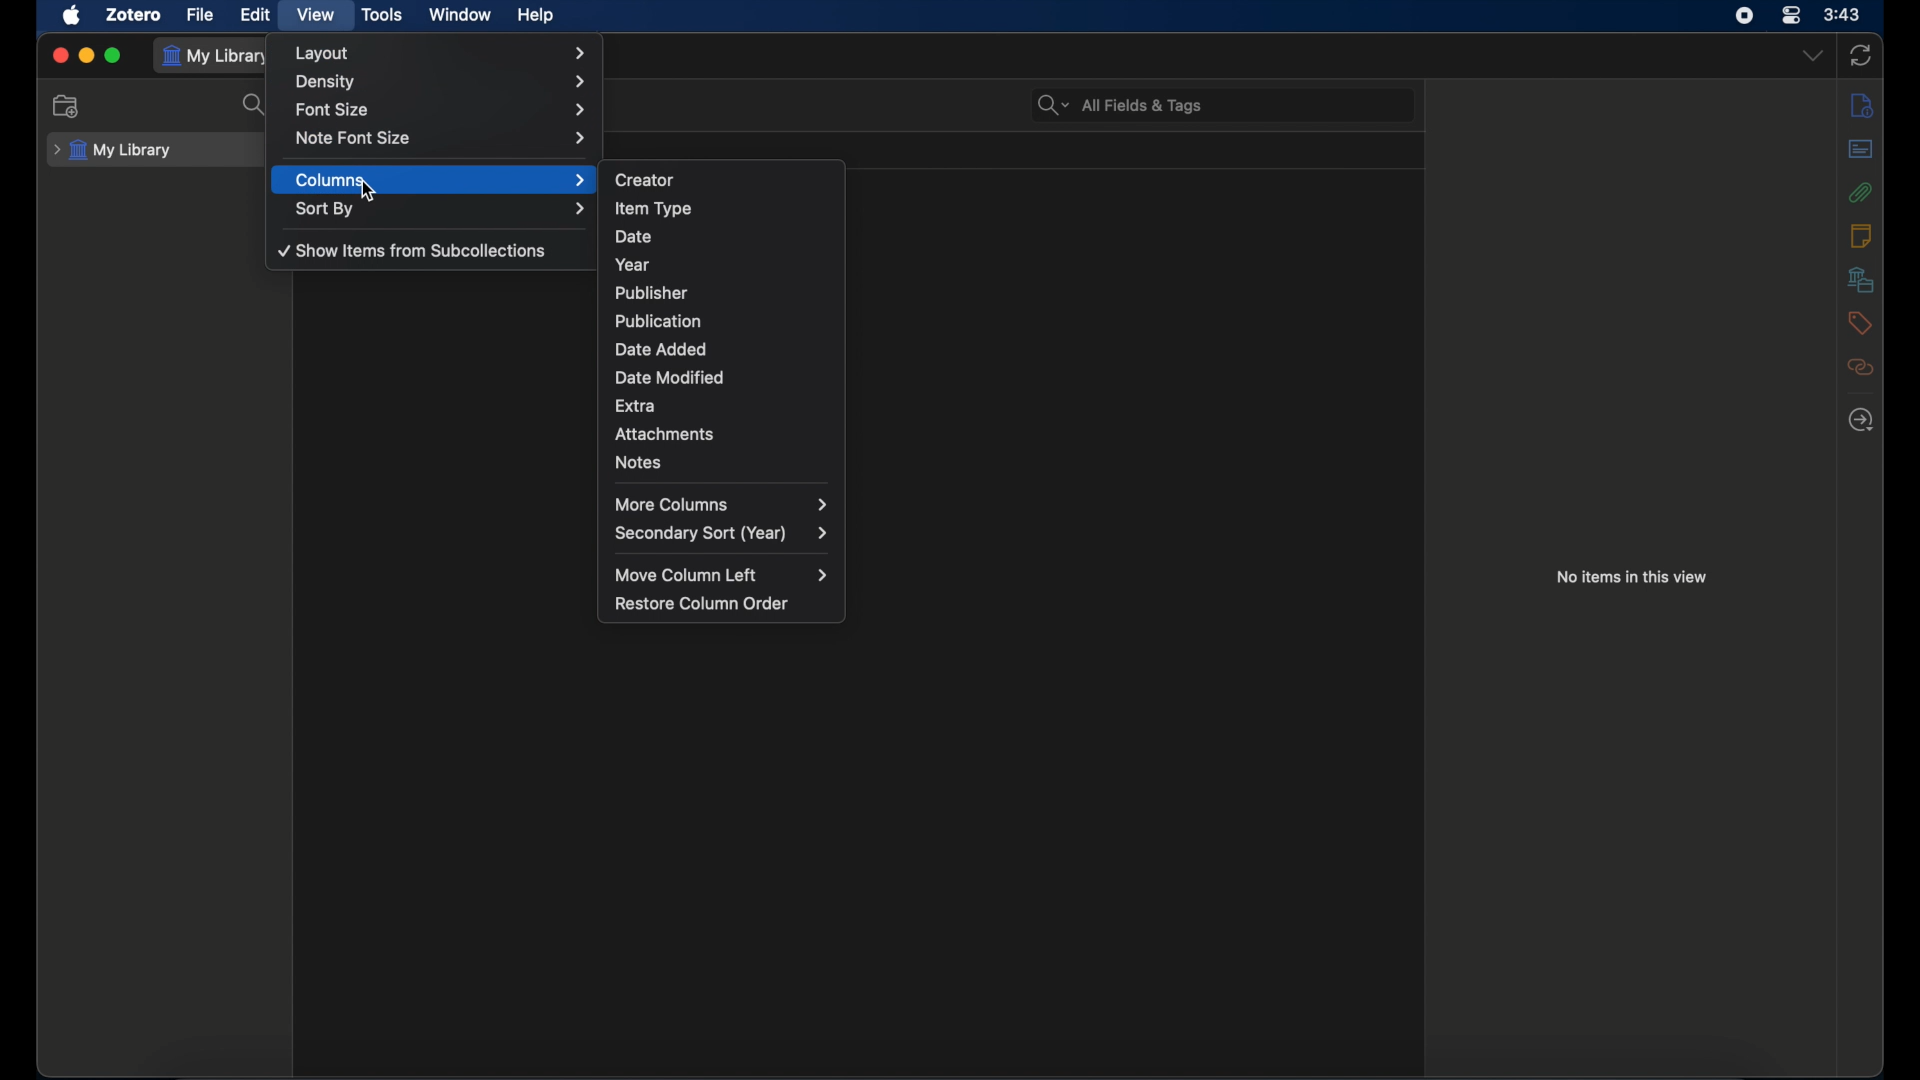 This screenshot has height=1080, width=1920. Describe the element at coordinates (730, 348) in the screenshot. I see `date added` at that location.